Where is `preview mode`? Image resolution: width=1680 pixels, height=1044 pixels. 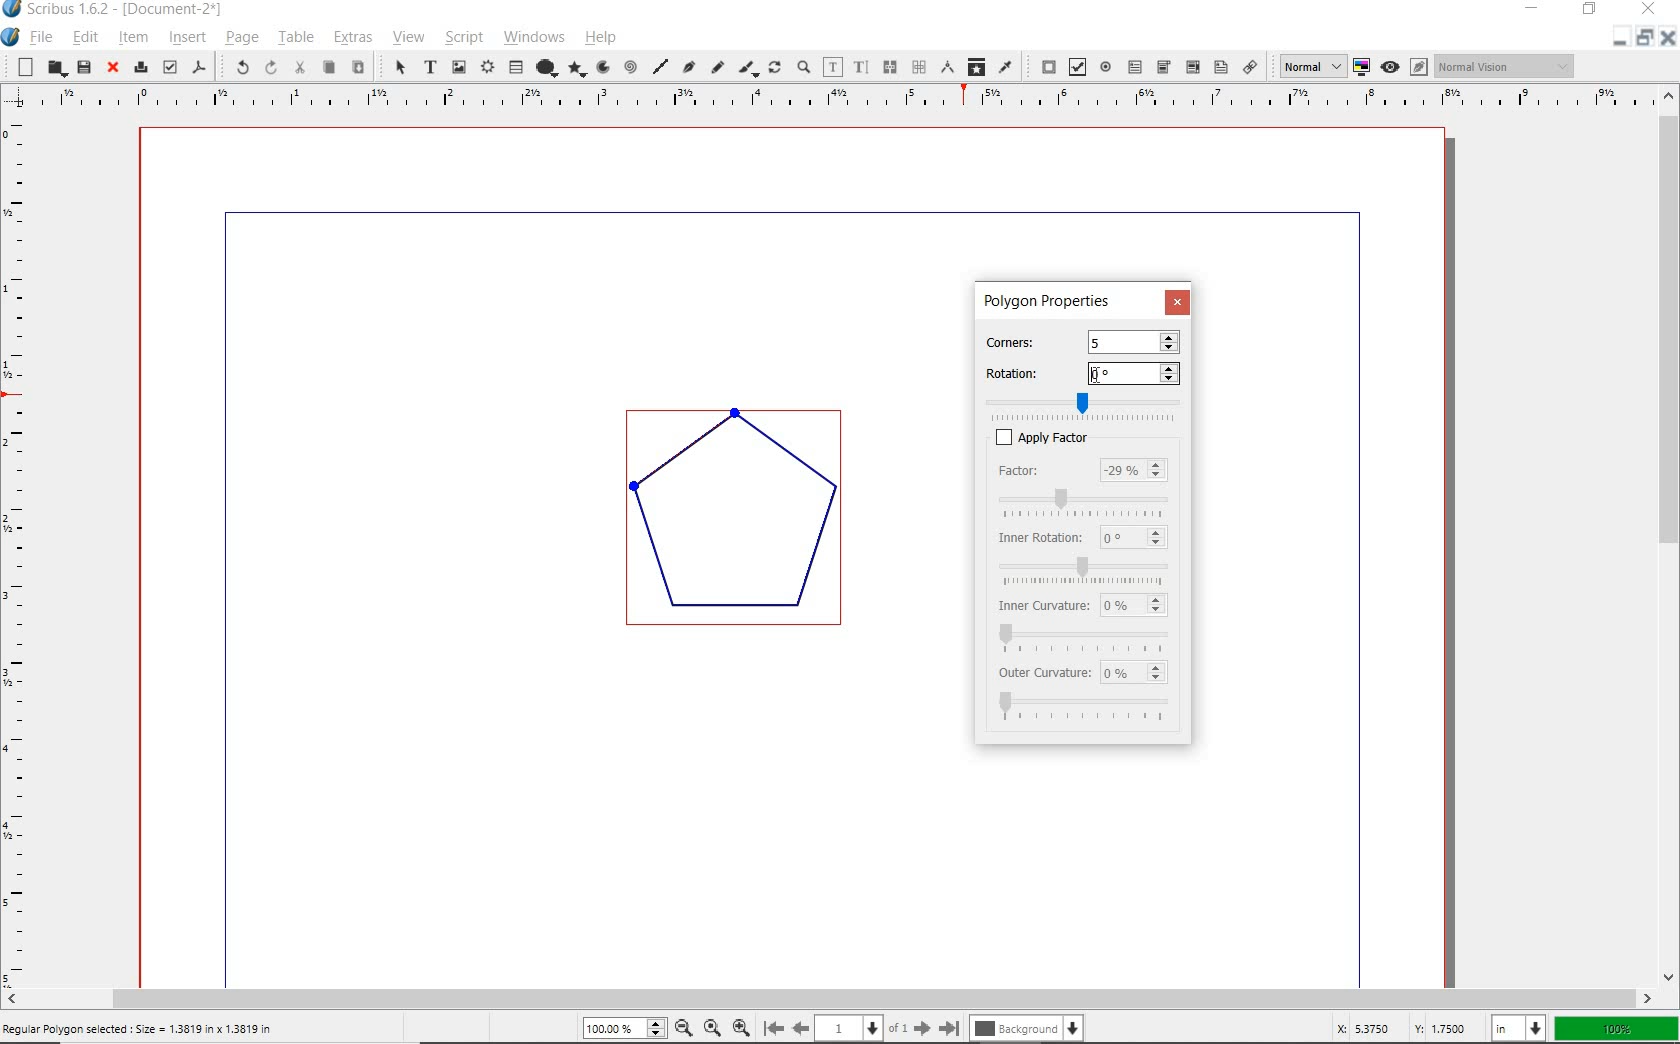 preview mode is located at coordinates (1403, 67).